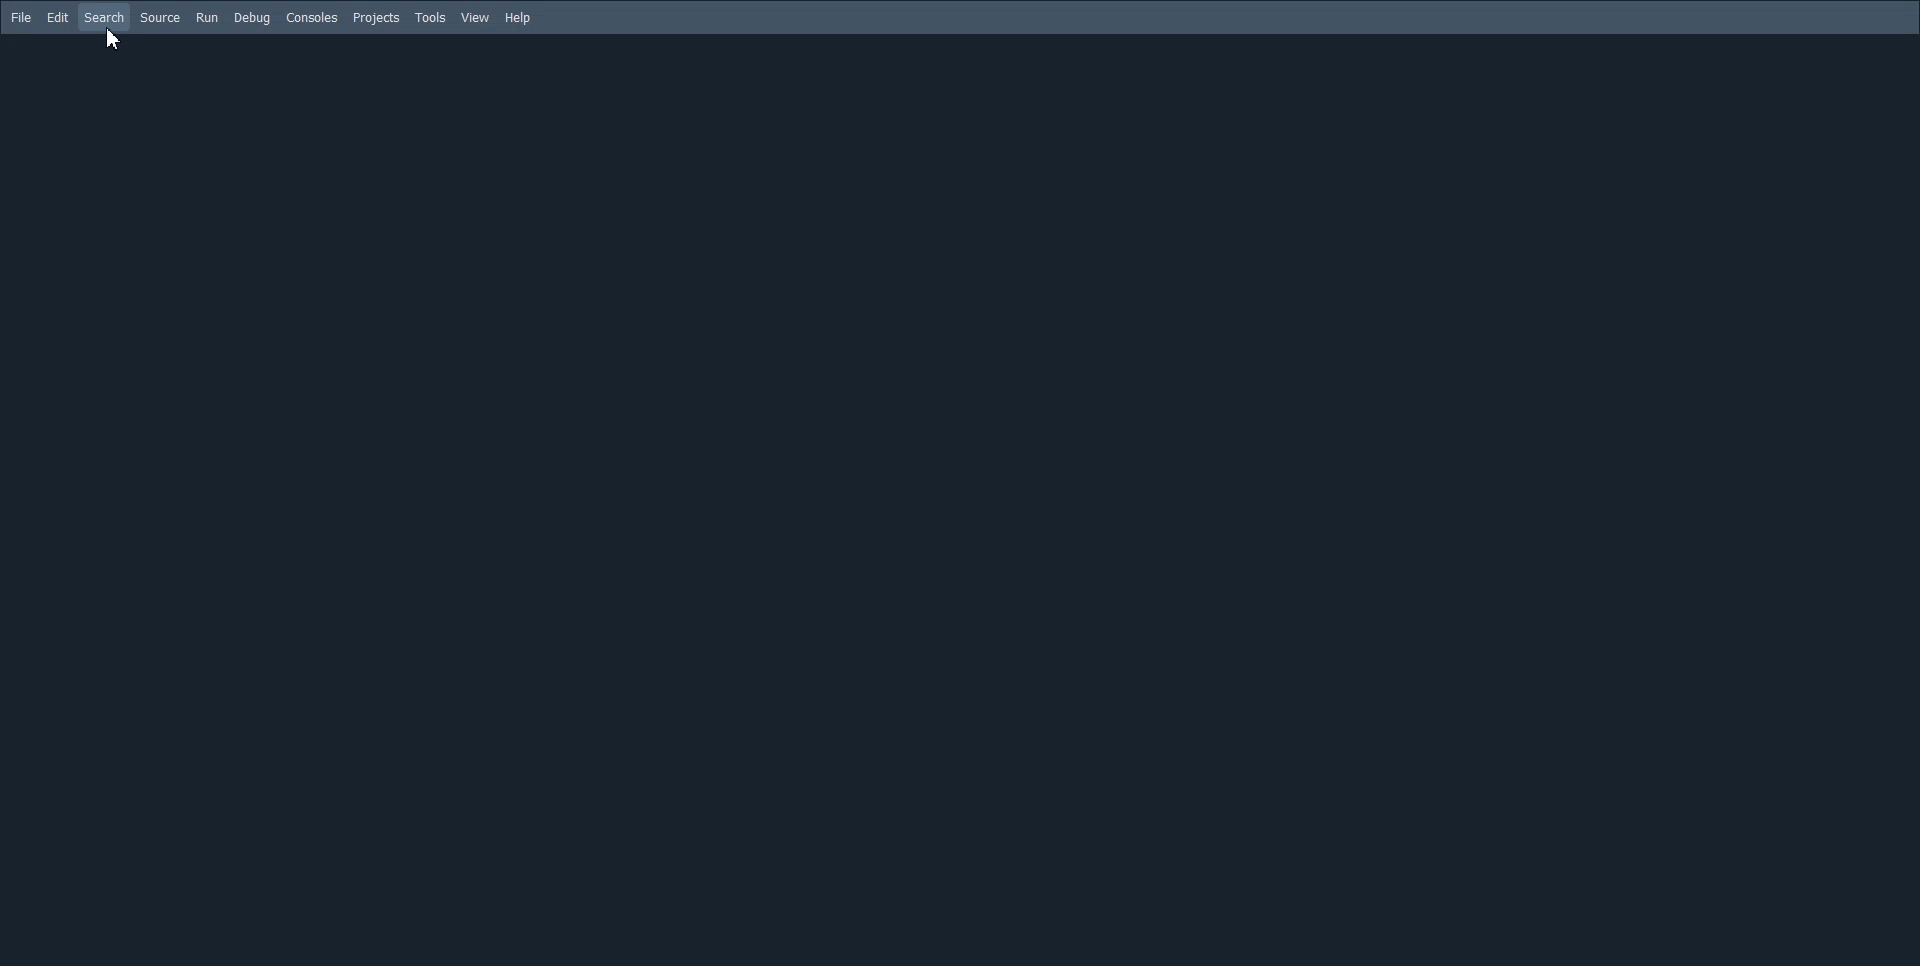  What do you see at coordinates (375, 18) in the screenshot?
I see `Projects` at bounding box center [375, 18].